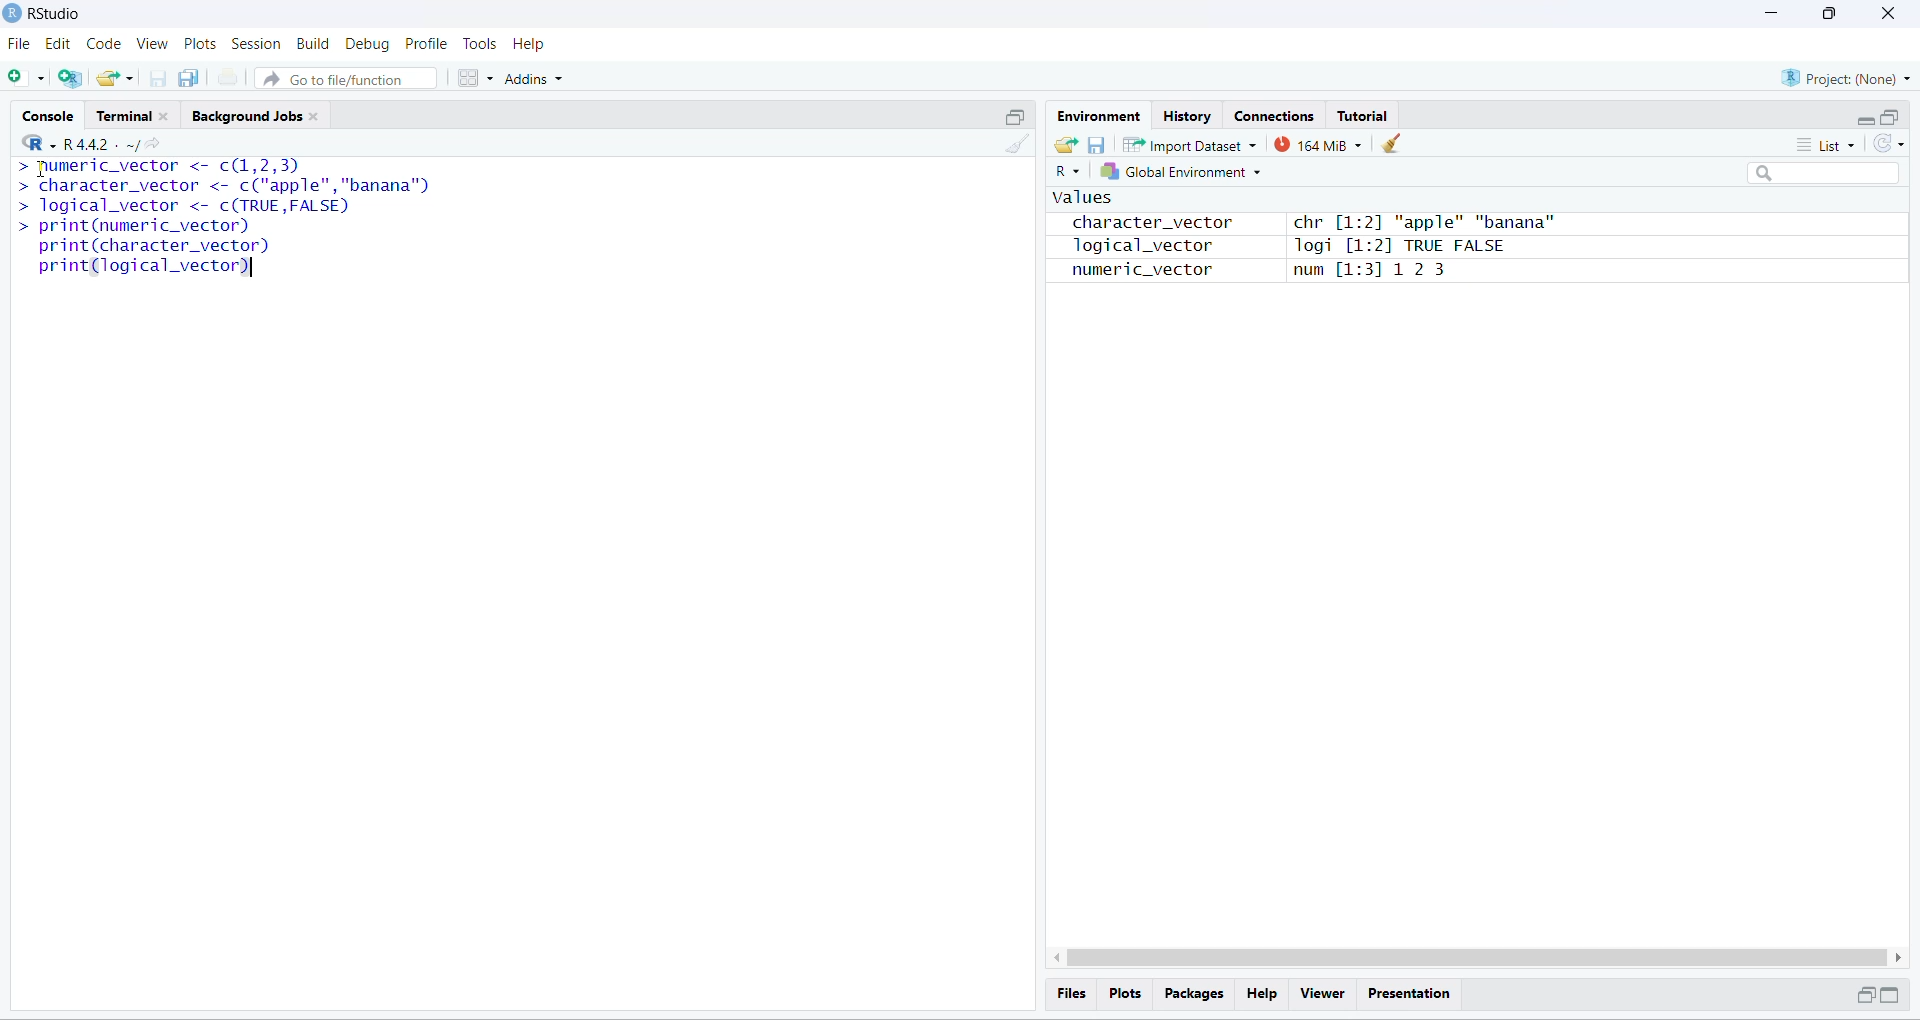 The height and width of the screenshot is (1020, 1920). What do you see at coordinates (190, 78) in the screenshot?
I see `save all open document` at bounding box center [190, 78].